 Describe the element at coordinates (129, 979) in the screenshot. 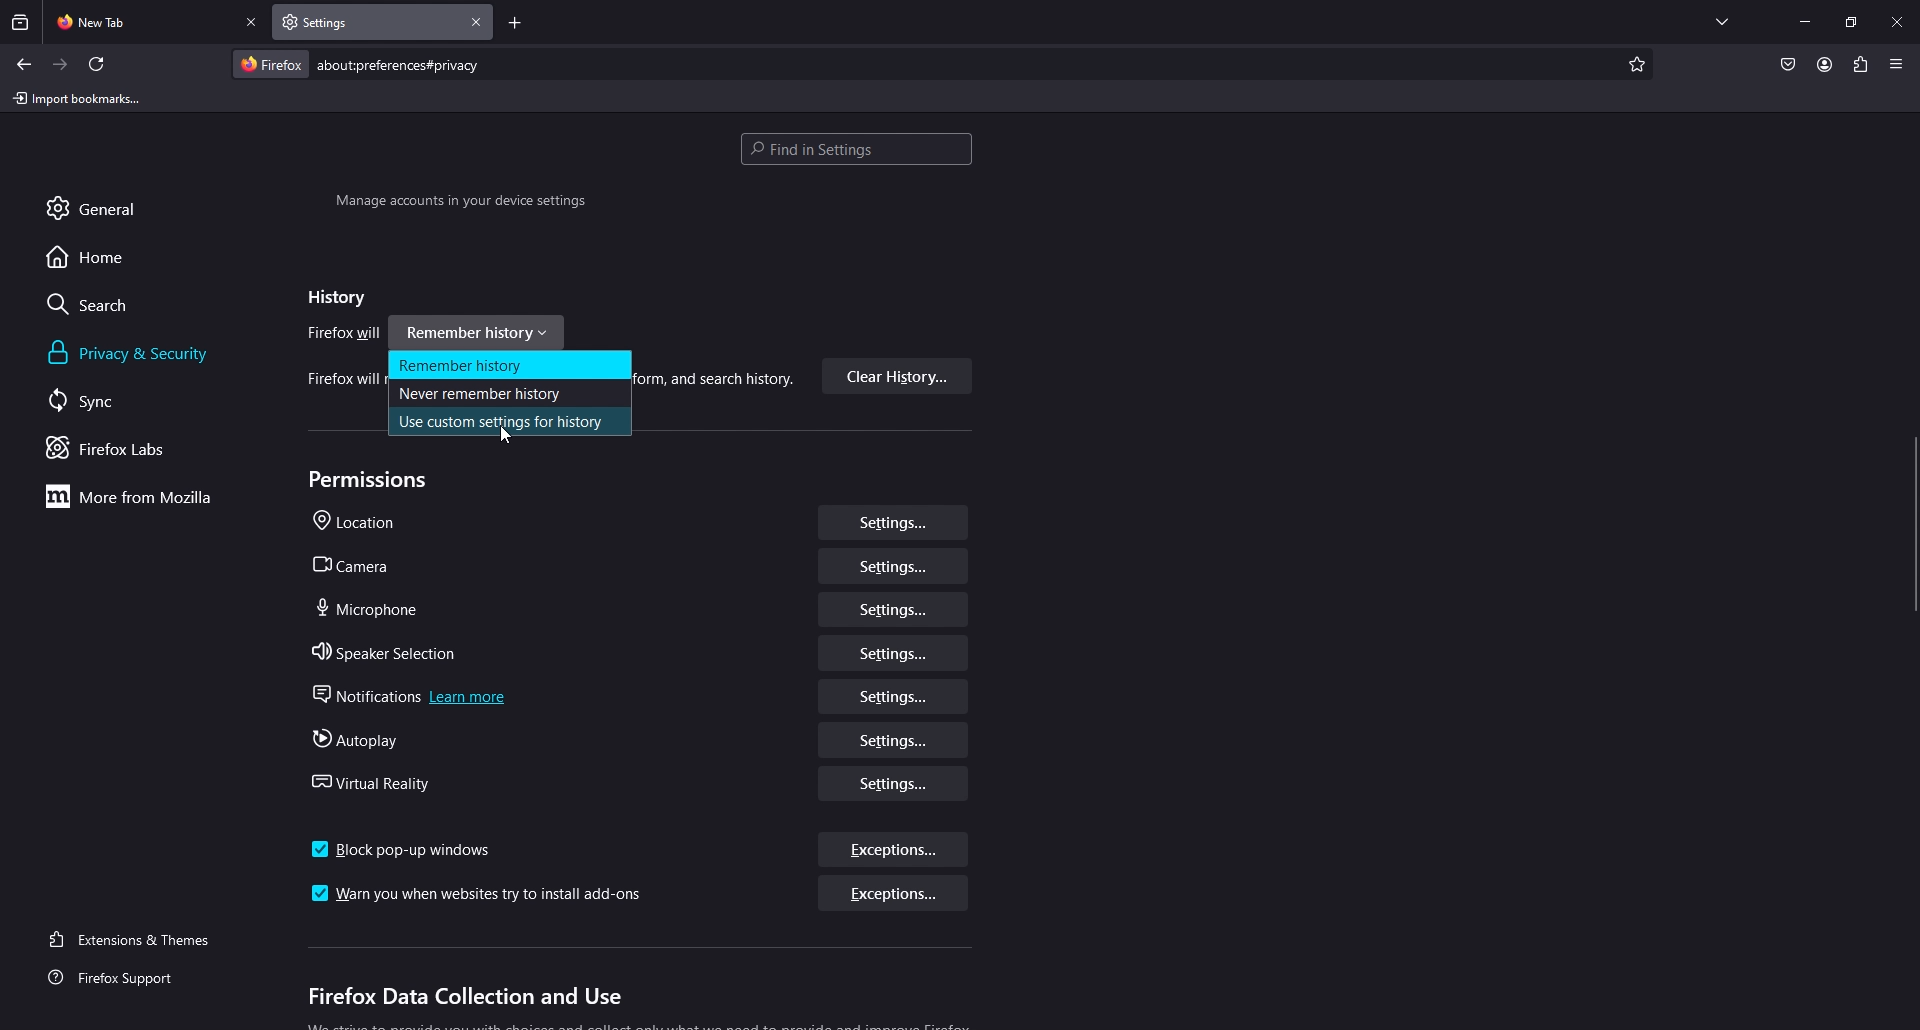

I see `firefox support` at that location.